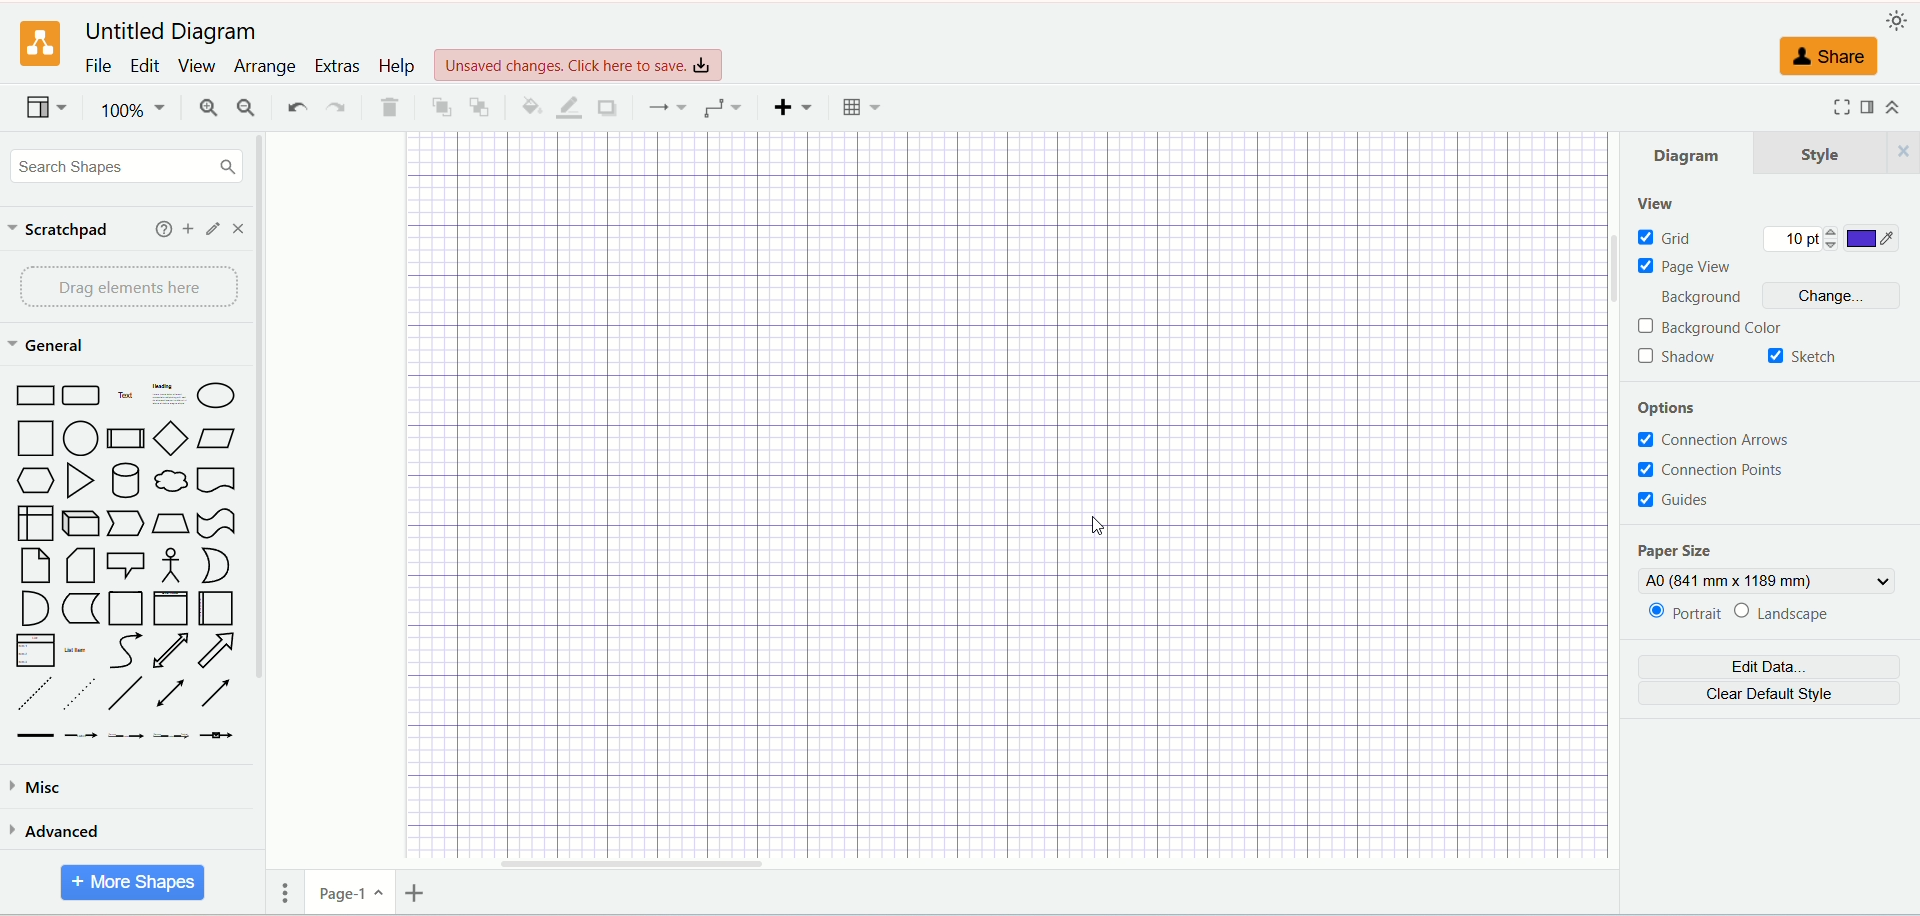 The height and width of the screenshot is (916, 1920). Describe the element at coordinates (1690, 267) in the screenshot. I see `page view` at that location.